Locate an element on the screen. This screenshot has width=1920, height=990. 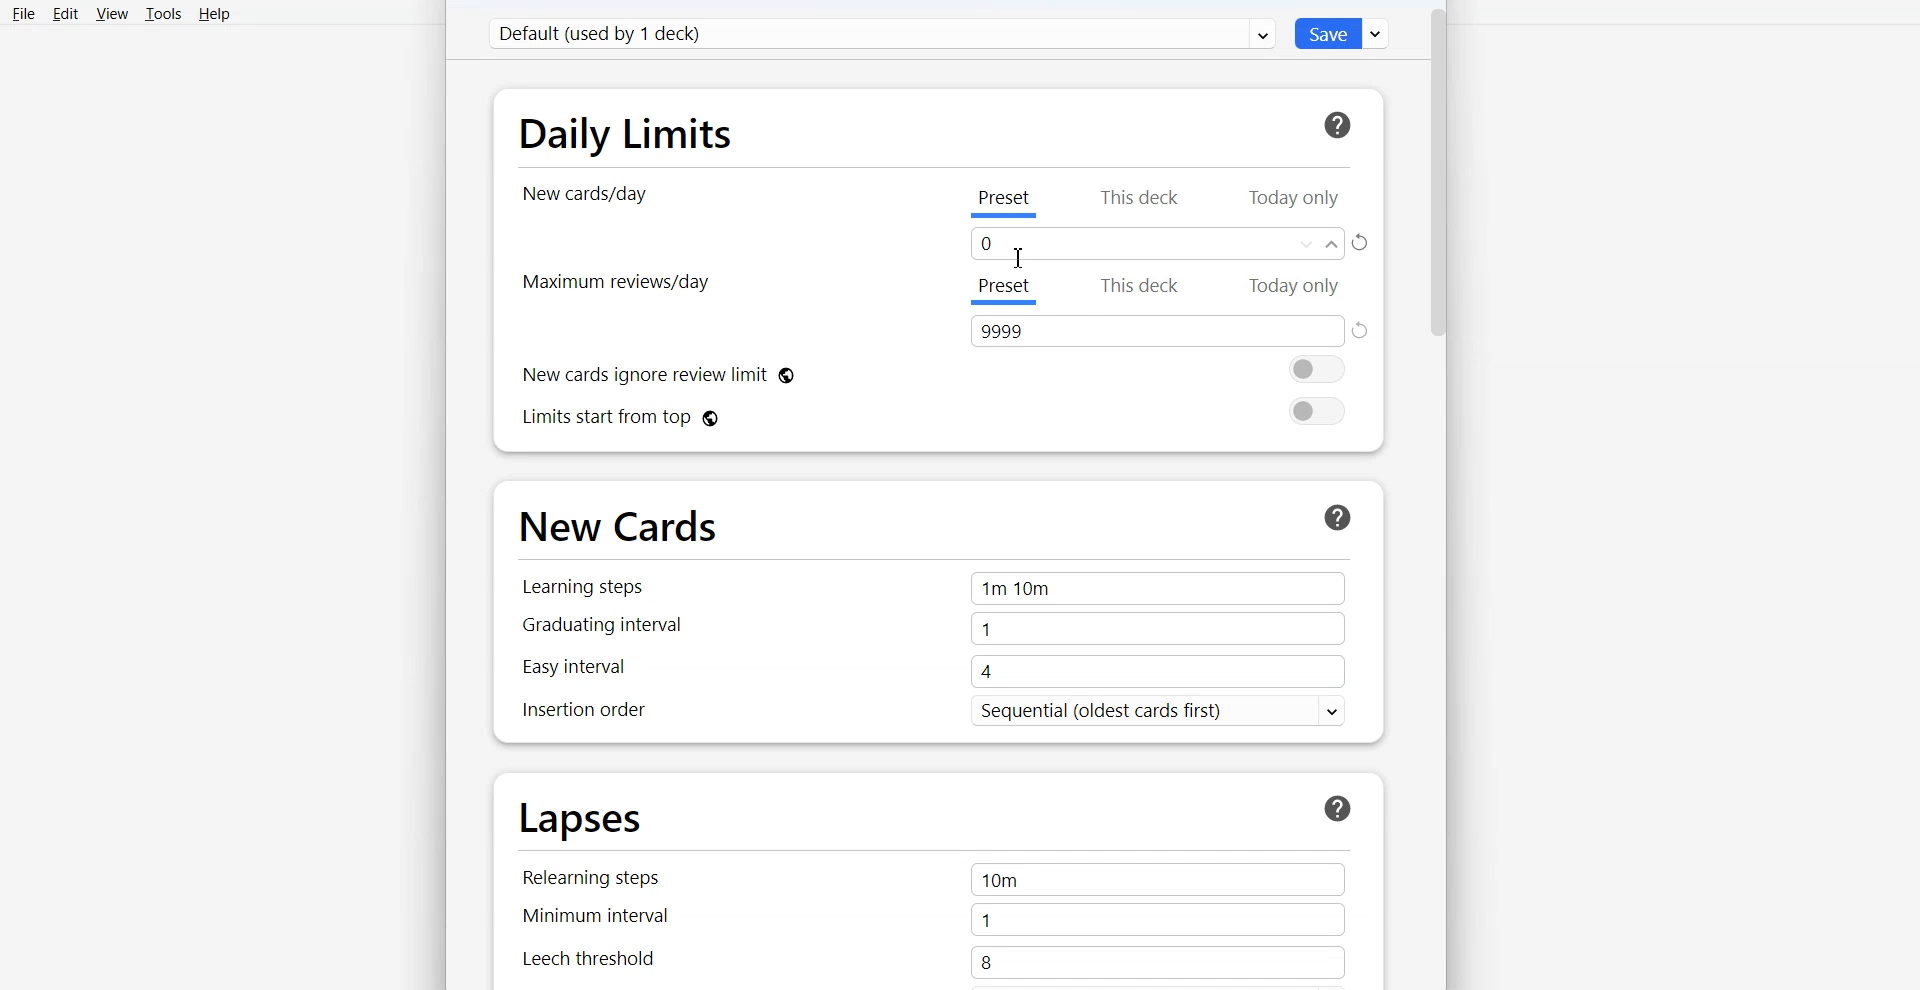
View is located at coordinates (111, 14).